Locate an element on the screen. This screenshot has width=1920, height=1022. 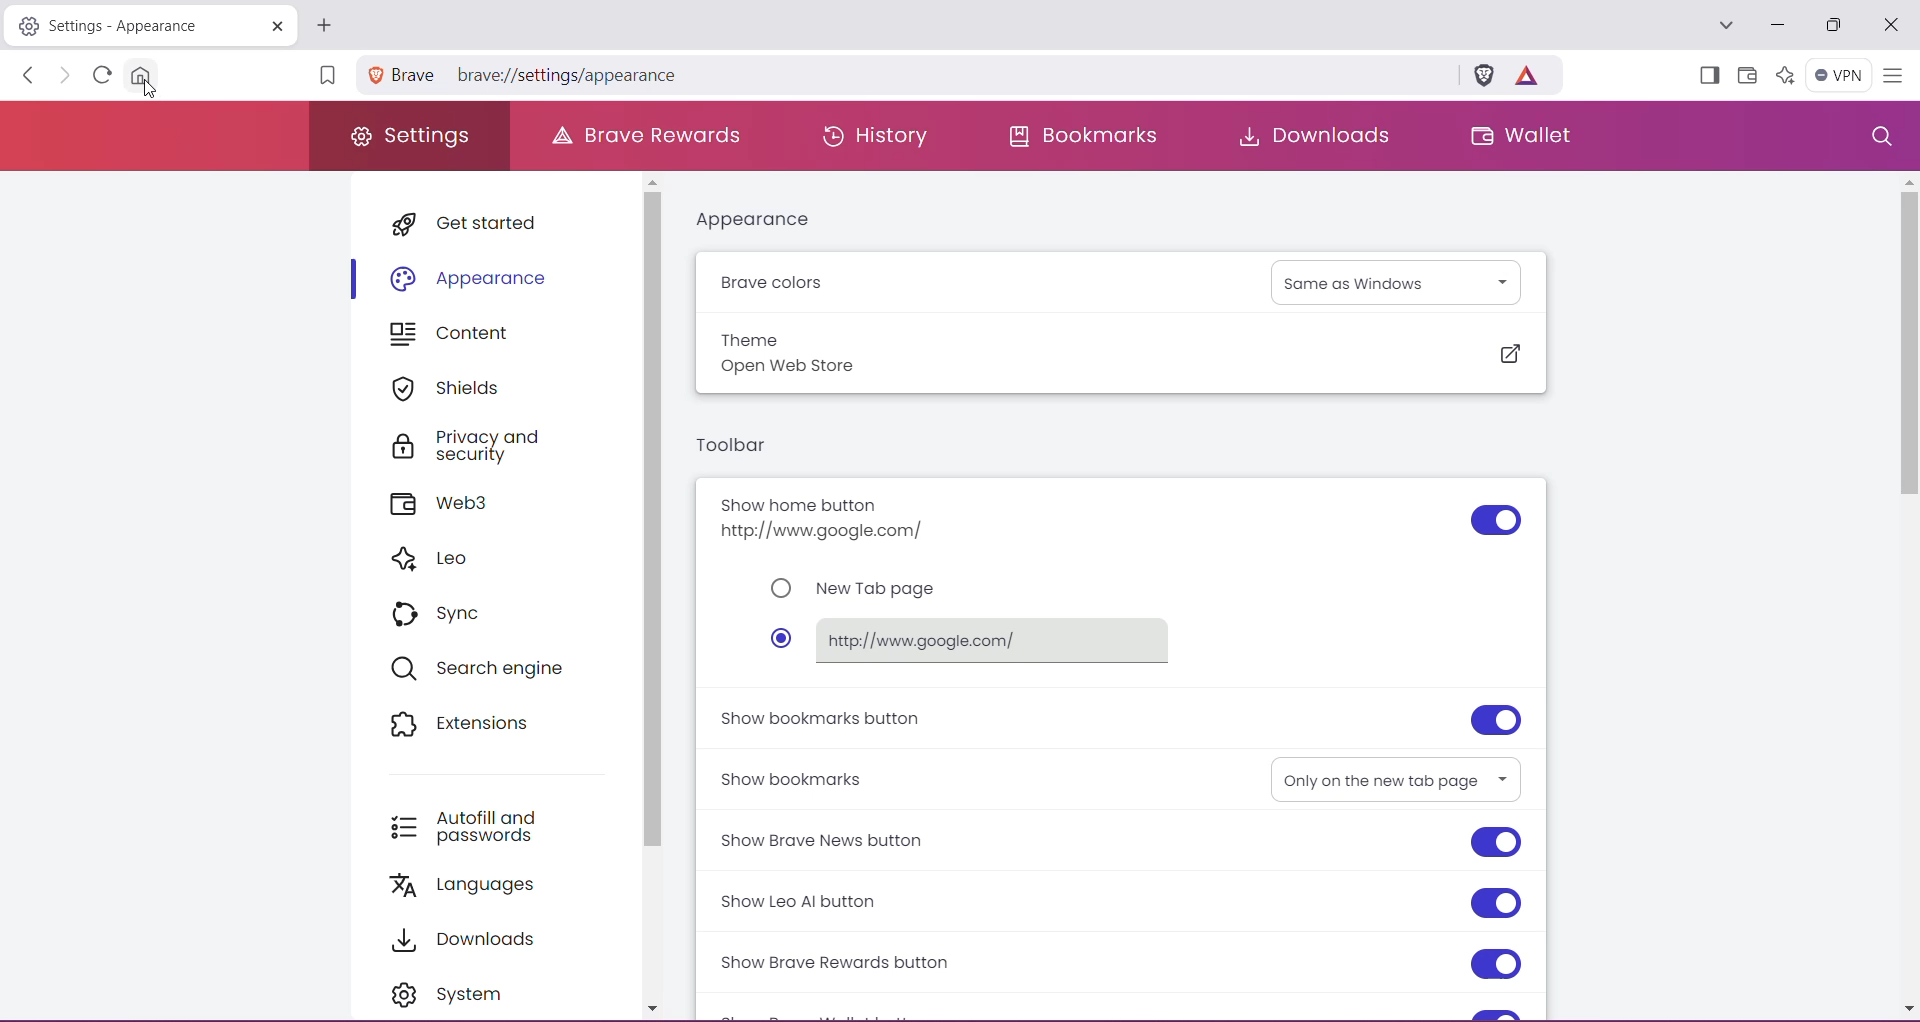
Cose Tab is located at coordinates (273, 25).